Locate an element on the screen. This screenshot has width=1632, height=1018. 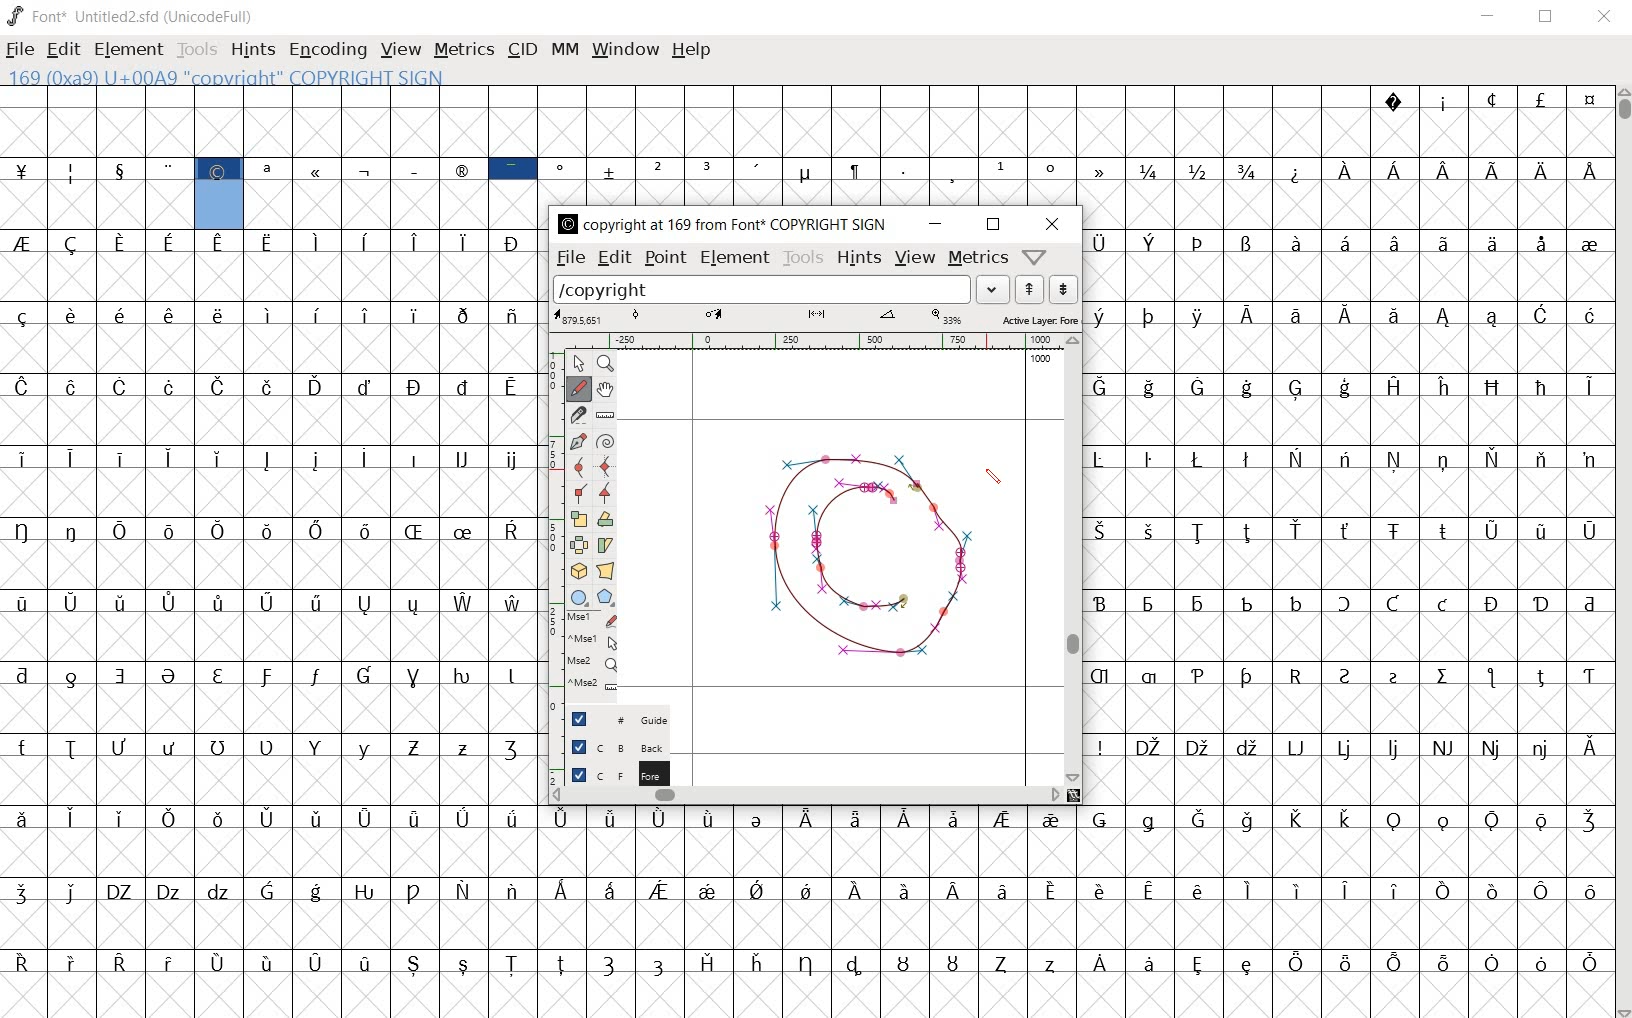
add a curve point always either horizontal or vertical is located at coordinates (608, 467).